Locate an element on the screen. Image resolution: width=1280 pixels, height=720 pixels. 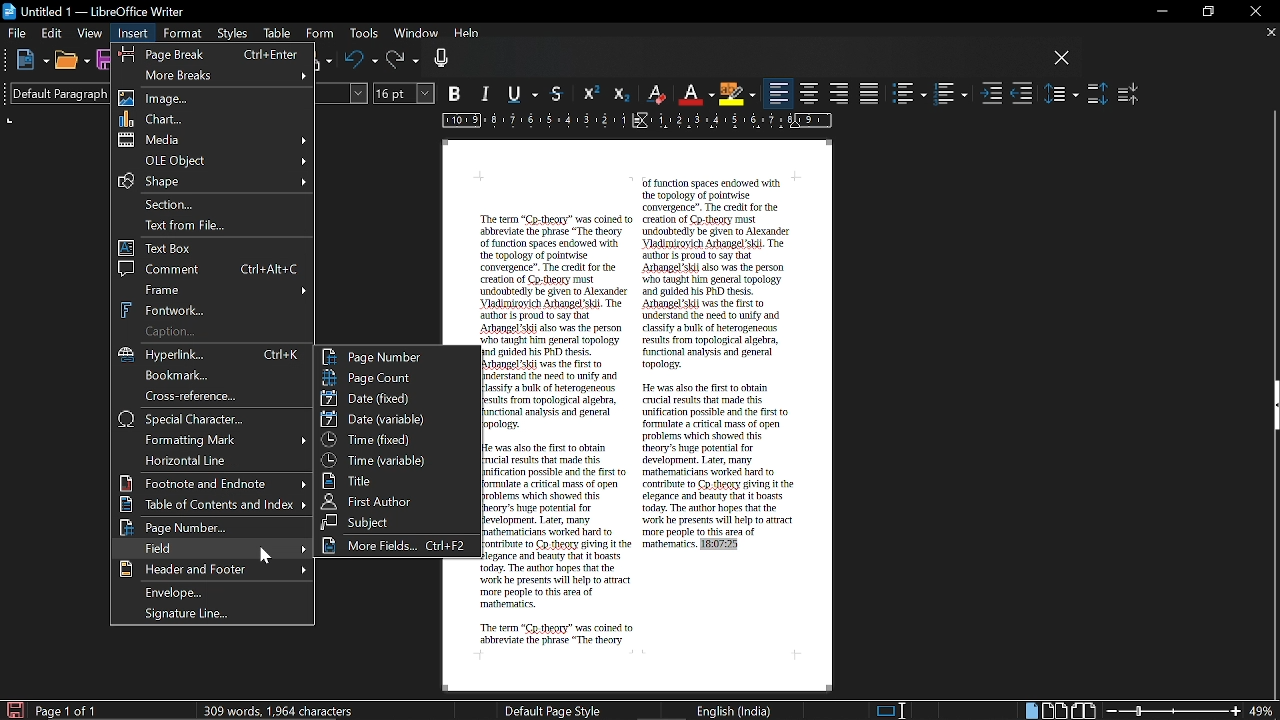
Hyperlink is located at coordinates (216, 355).